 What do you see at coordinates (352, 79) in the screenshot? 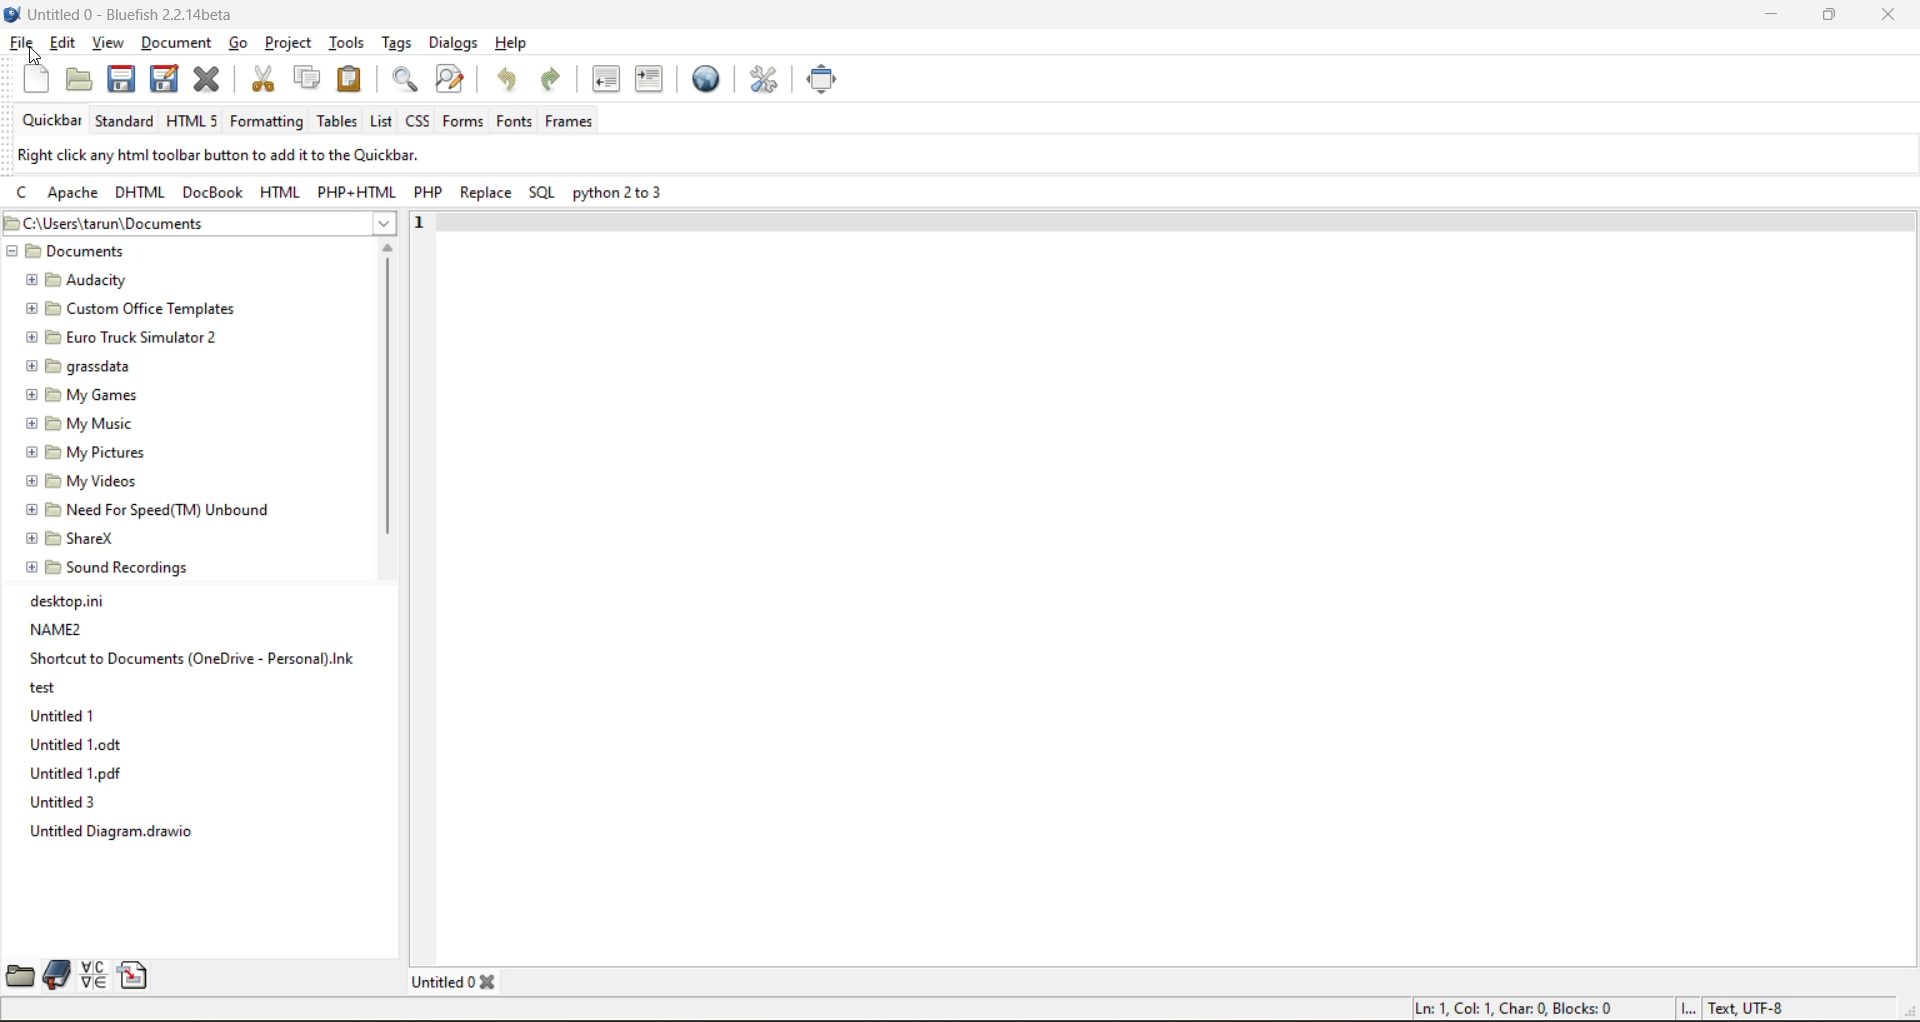
I see `paste` at bounding box center [352, 79].